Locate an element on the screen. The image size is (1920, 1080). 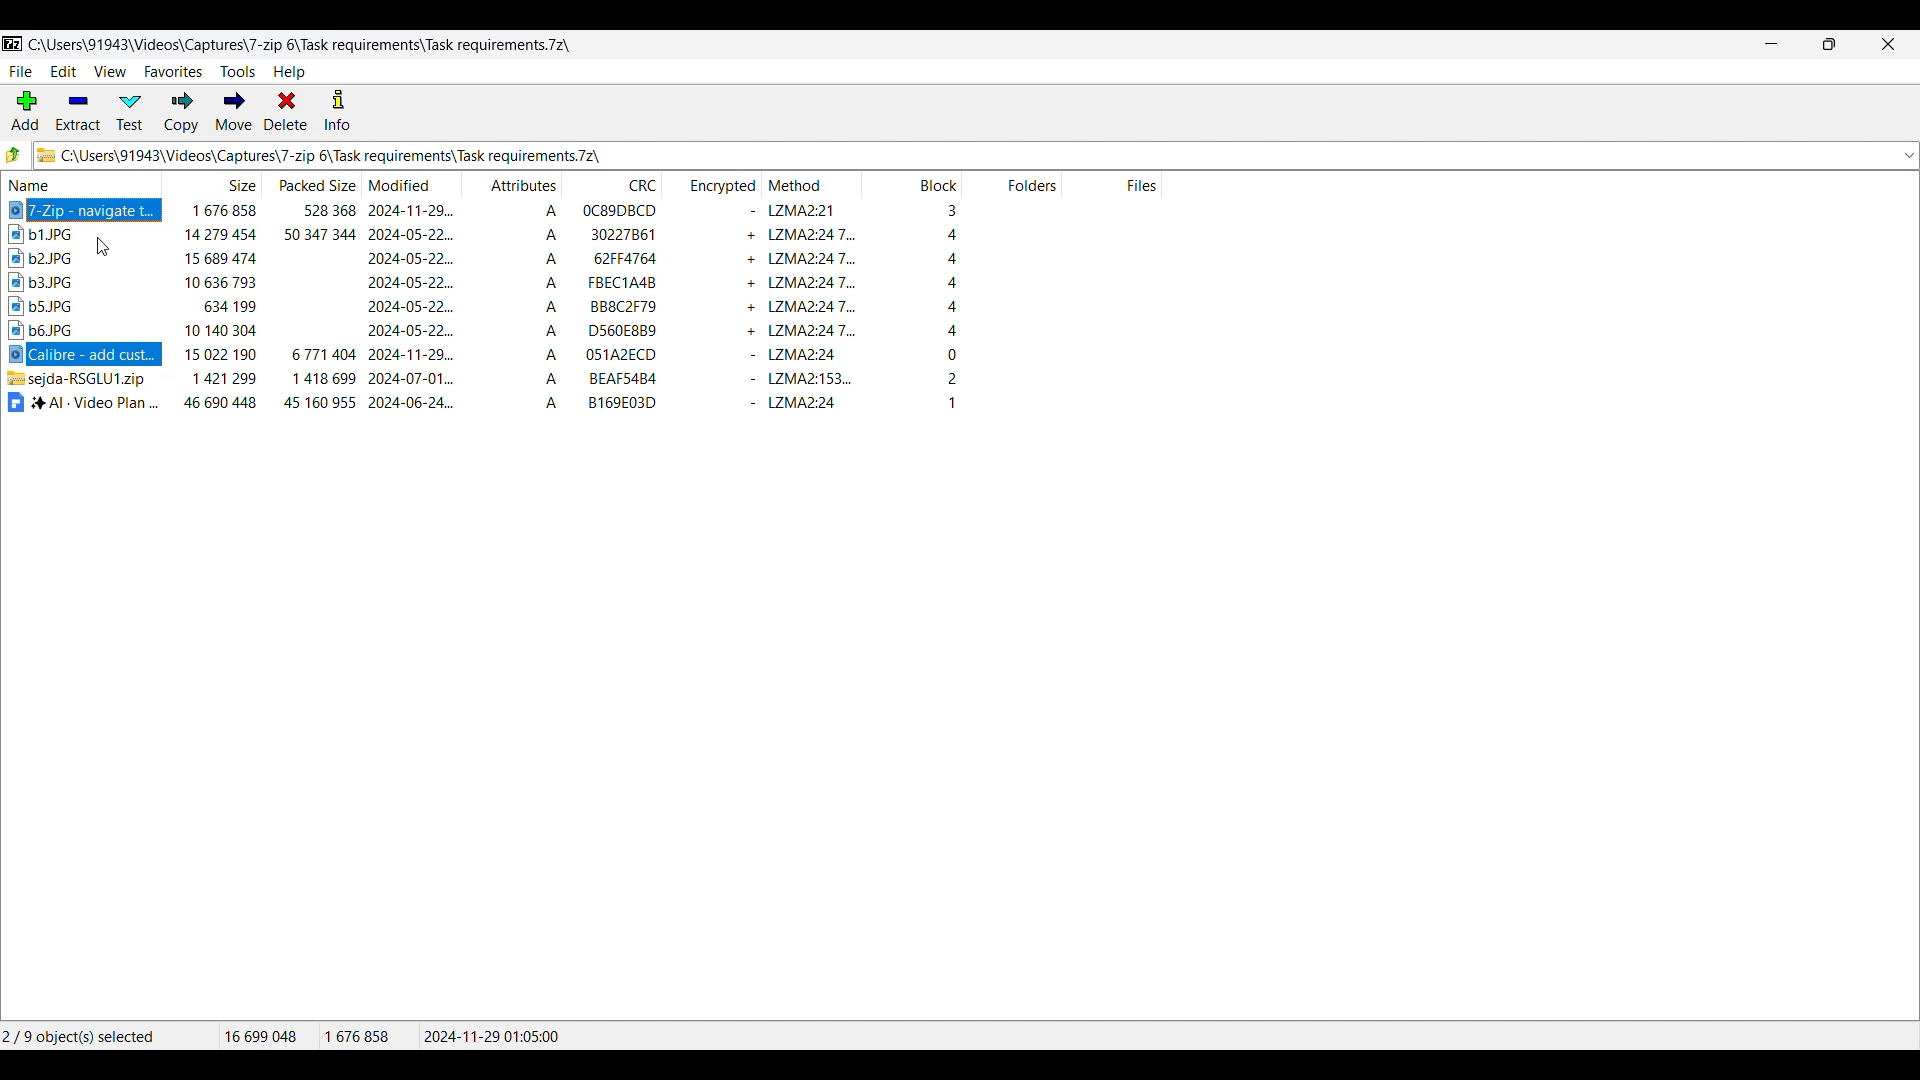
Encrypted column is located at coordinates (712, 183).